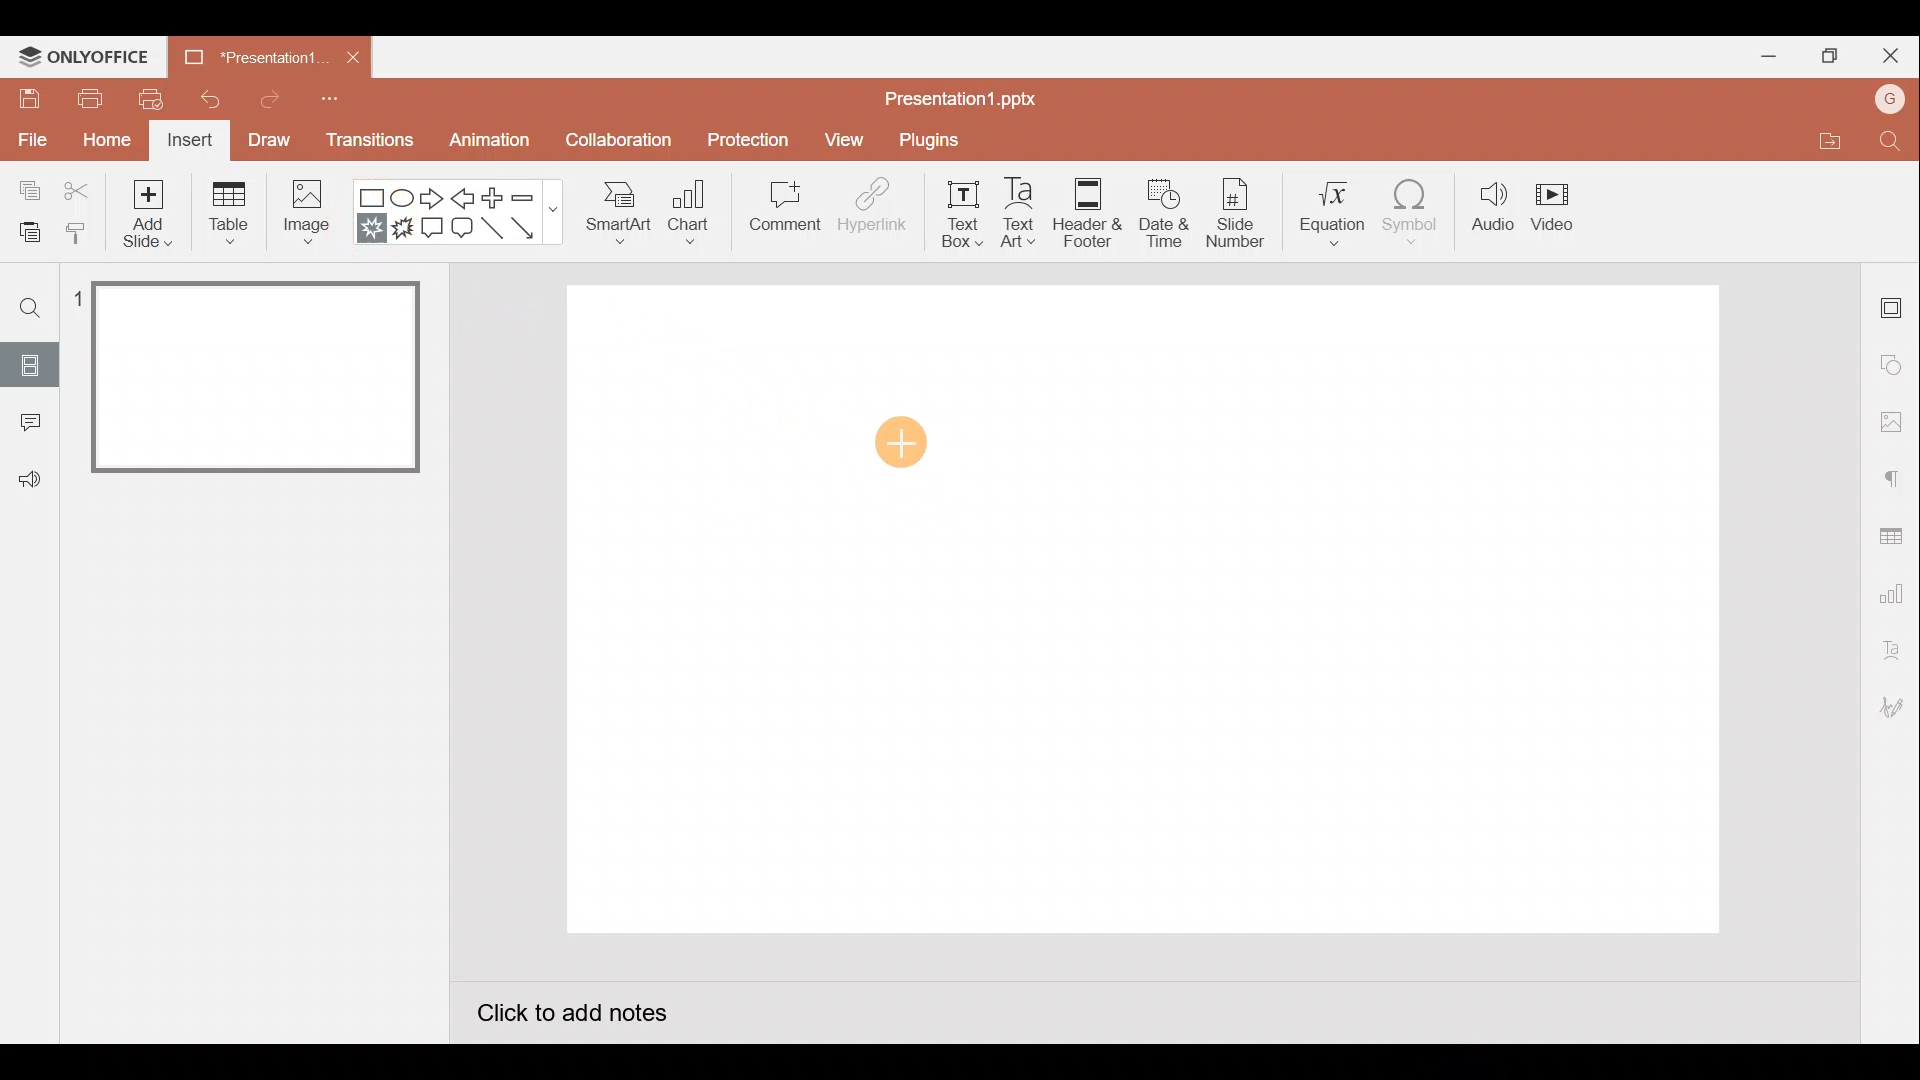  What do you see at coordinates (491, 198) in the screenshot?
I see `Plus` at bounding box center [491, 198].